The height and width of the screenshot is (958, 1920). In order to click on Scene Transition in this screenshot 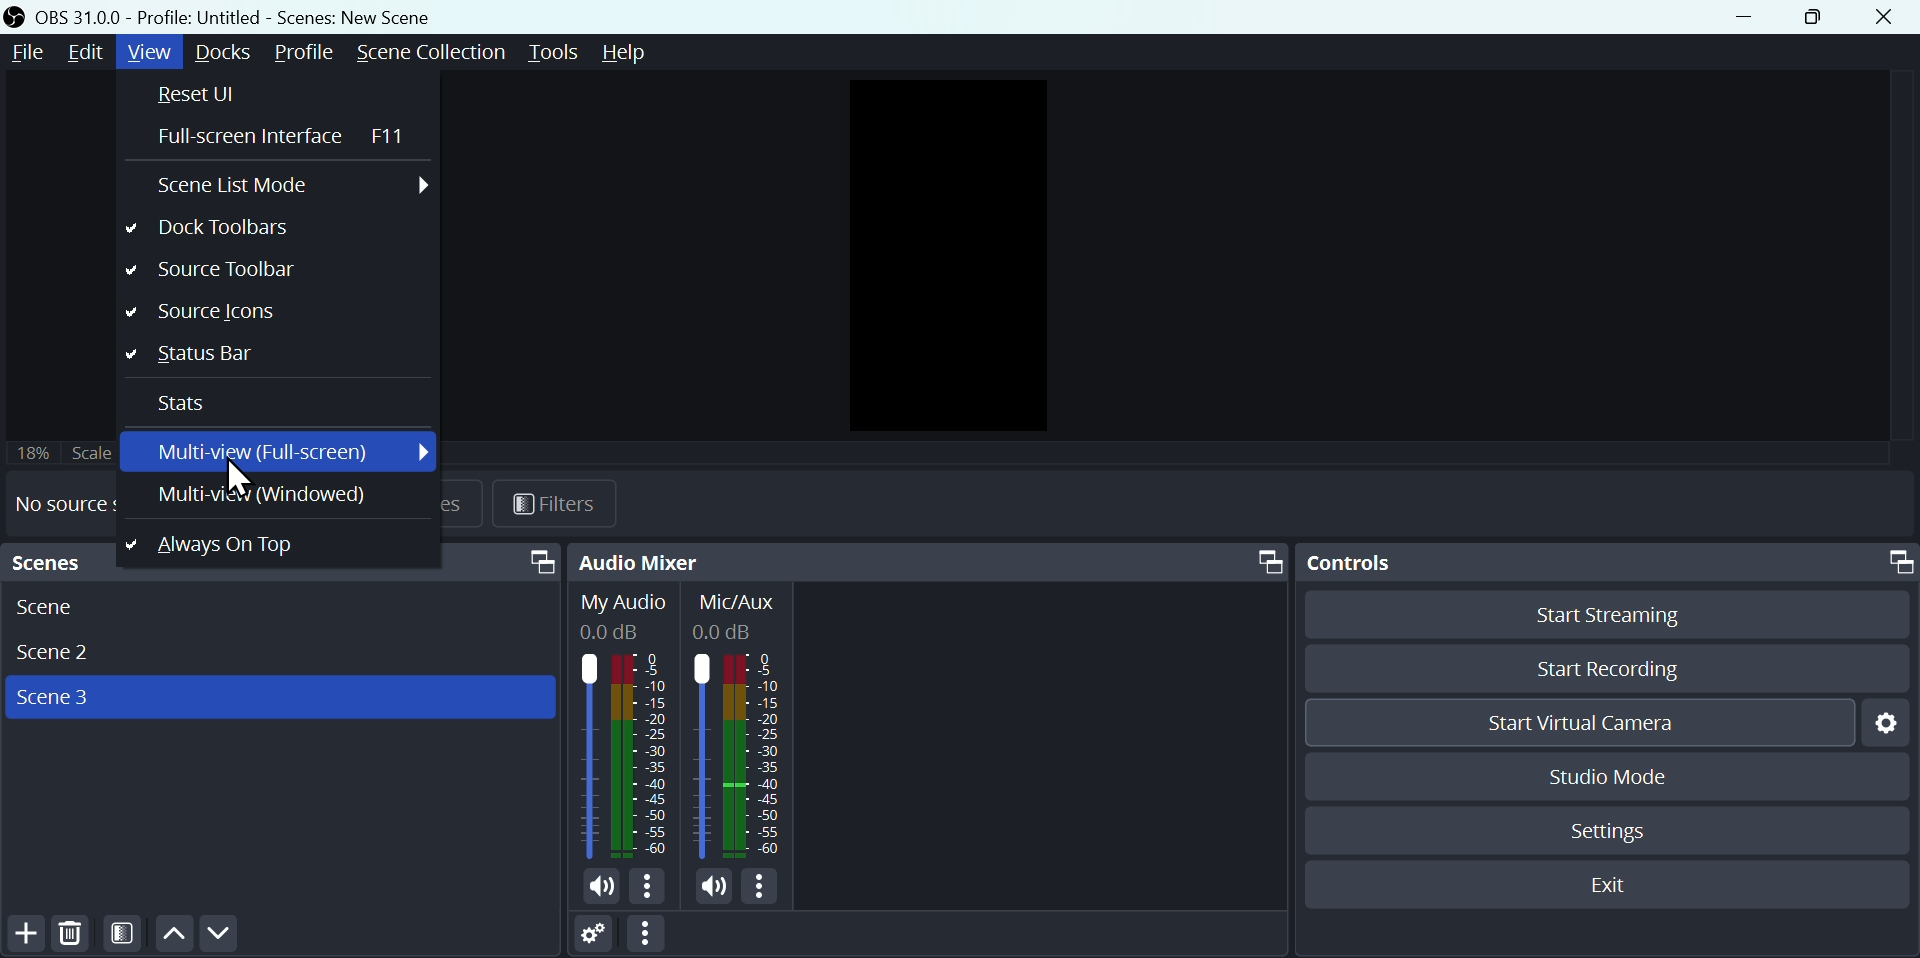, I will do `click(430, 53)`.